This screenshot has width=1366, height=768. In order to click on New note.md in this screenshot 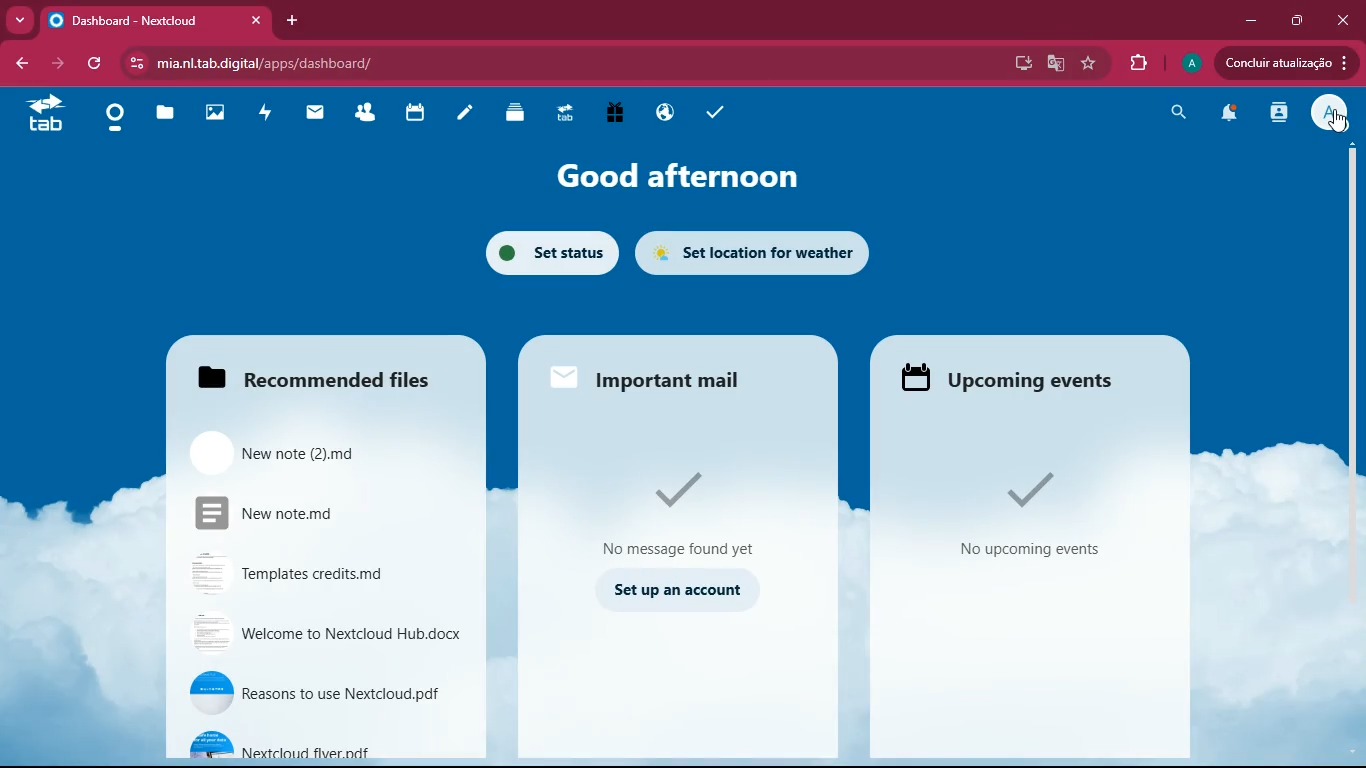, I will do `click(265, 513)`.